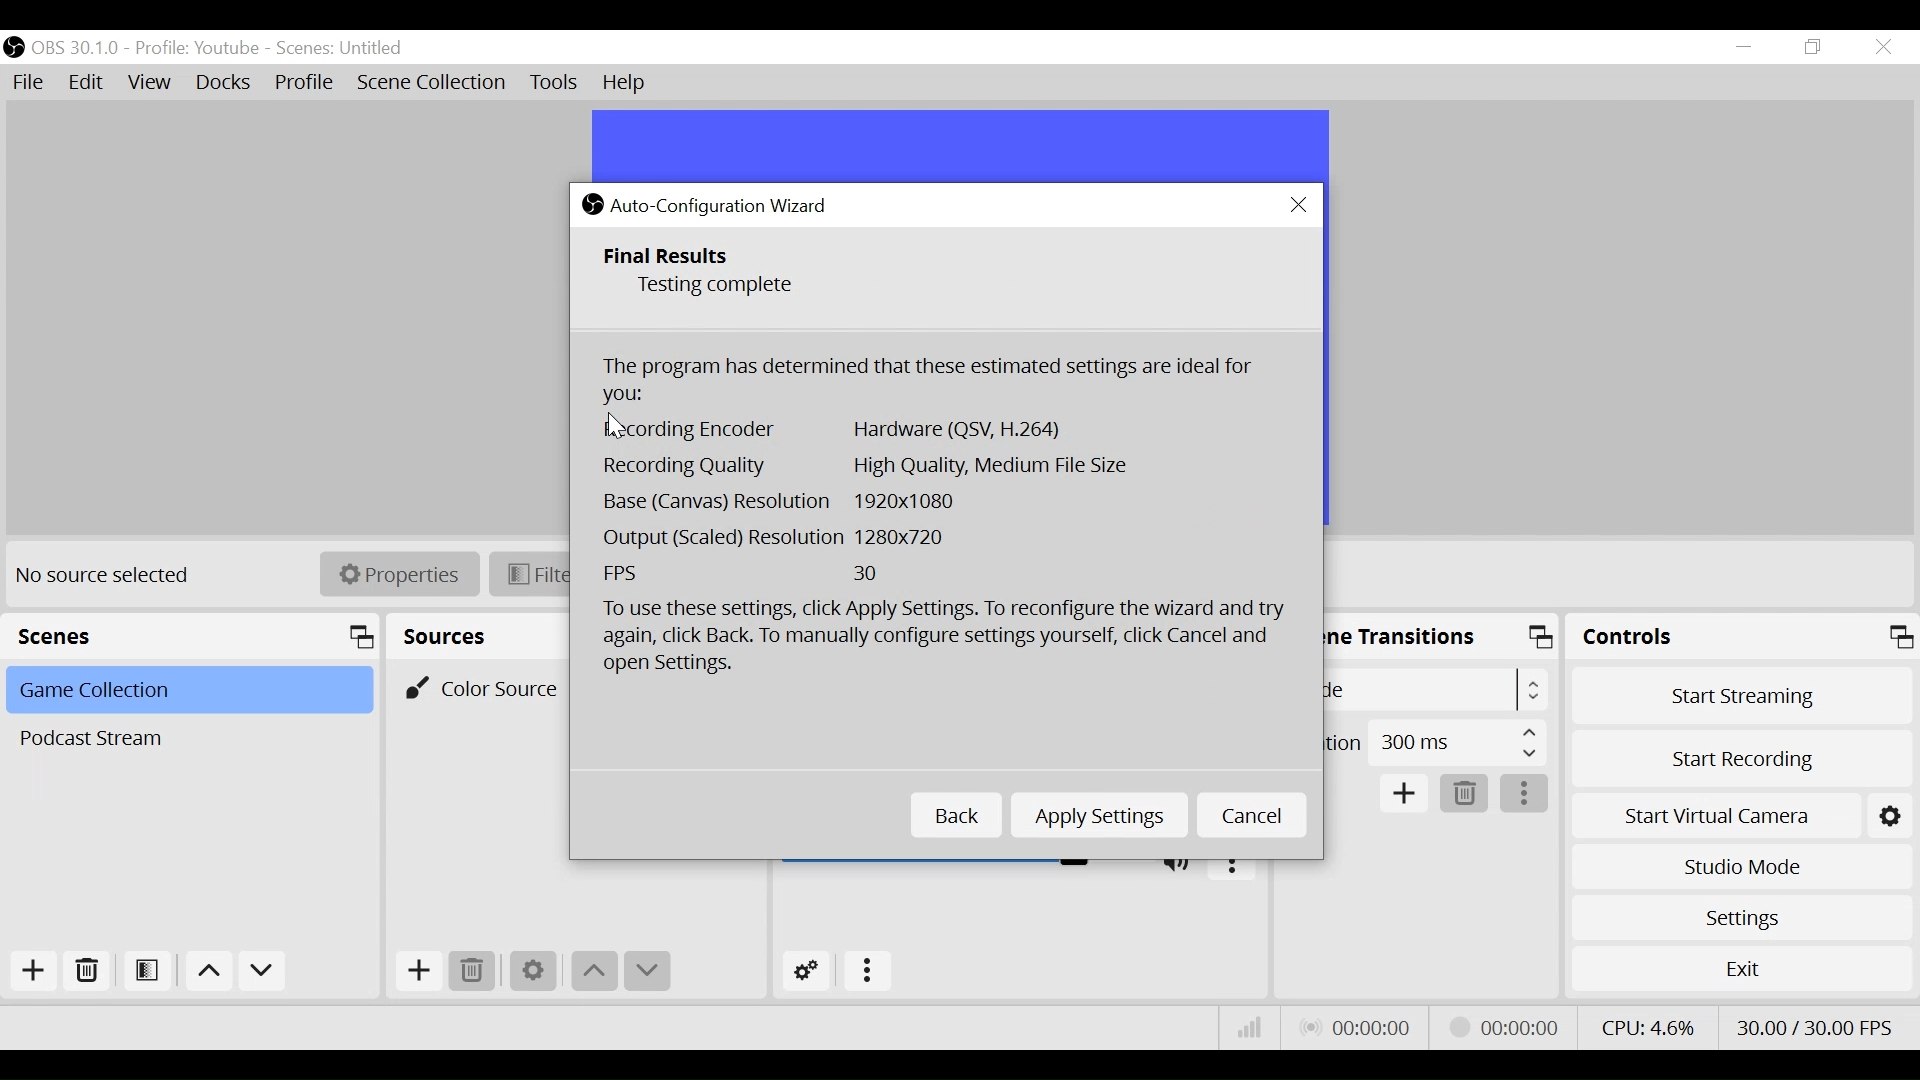  What do you see at coordinates (803, 971) in the screenshot?
I see `Advanced Audio Settings` at bounding box center [803, 971].